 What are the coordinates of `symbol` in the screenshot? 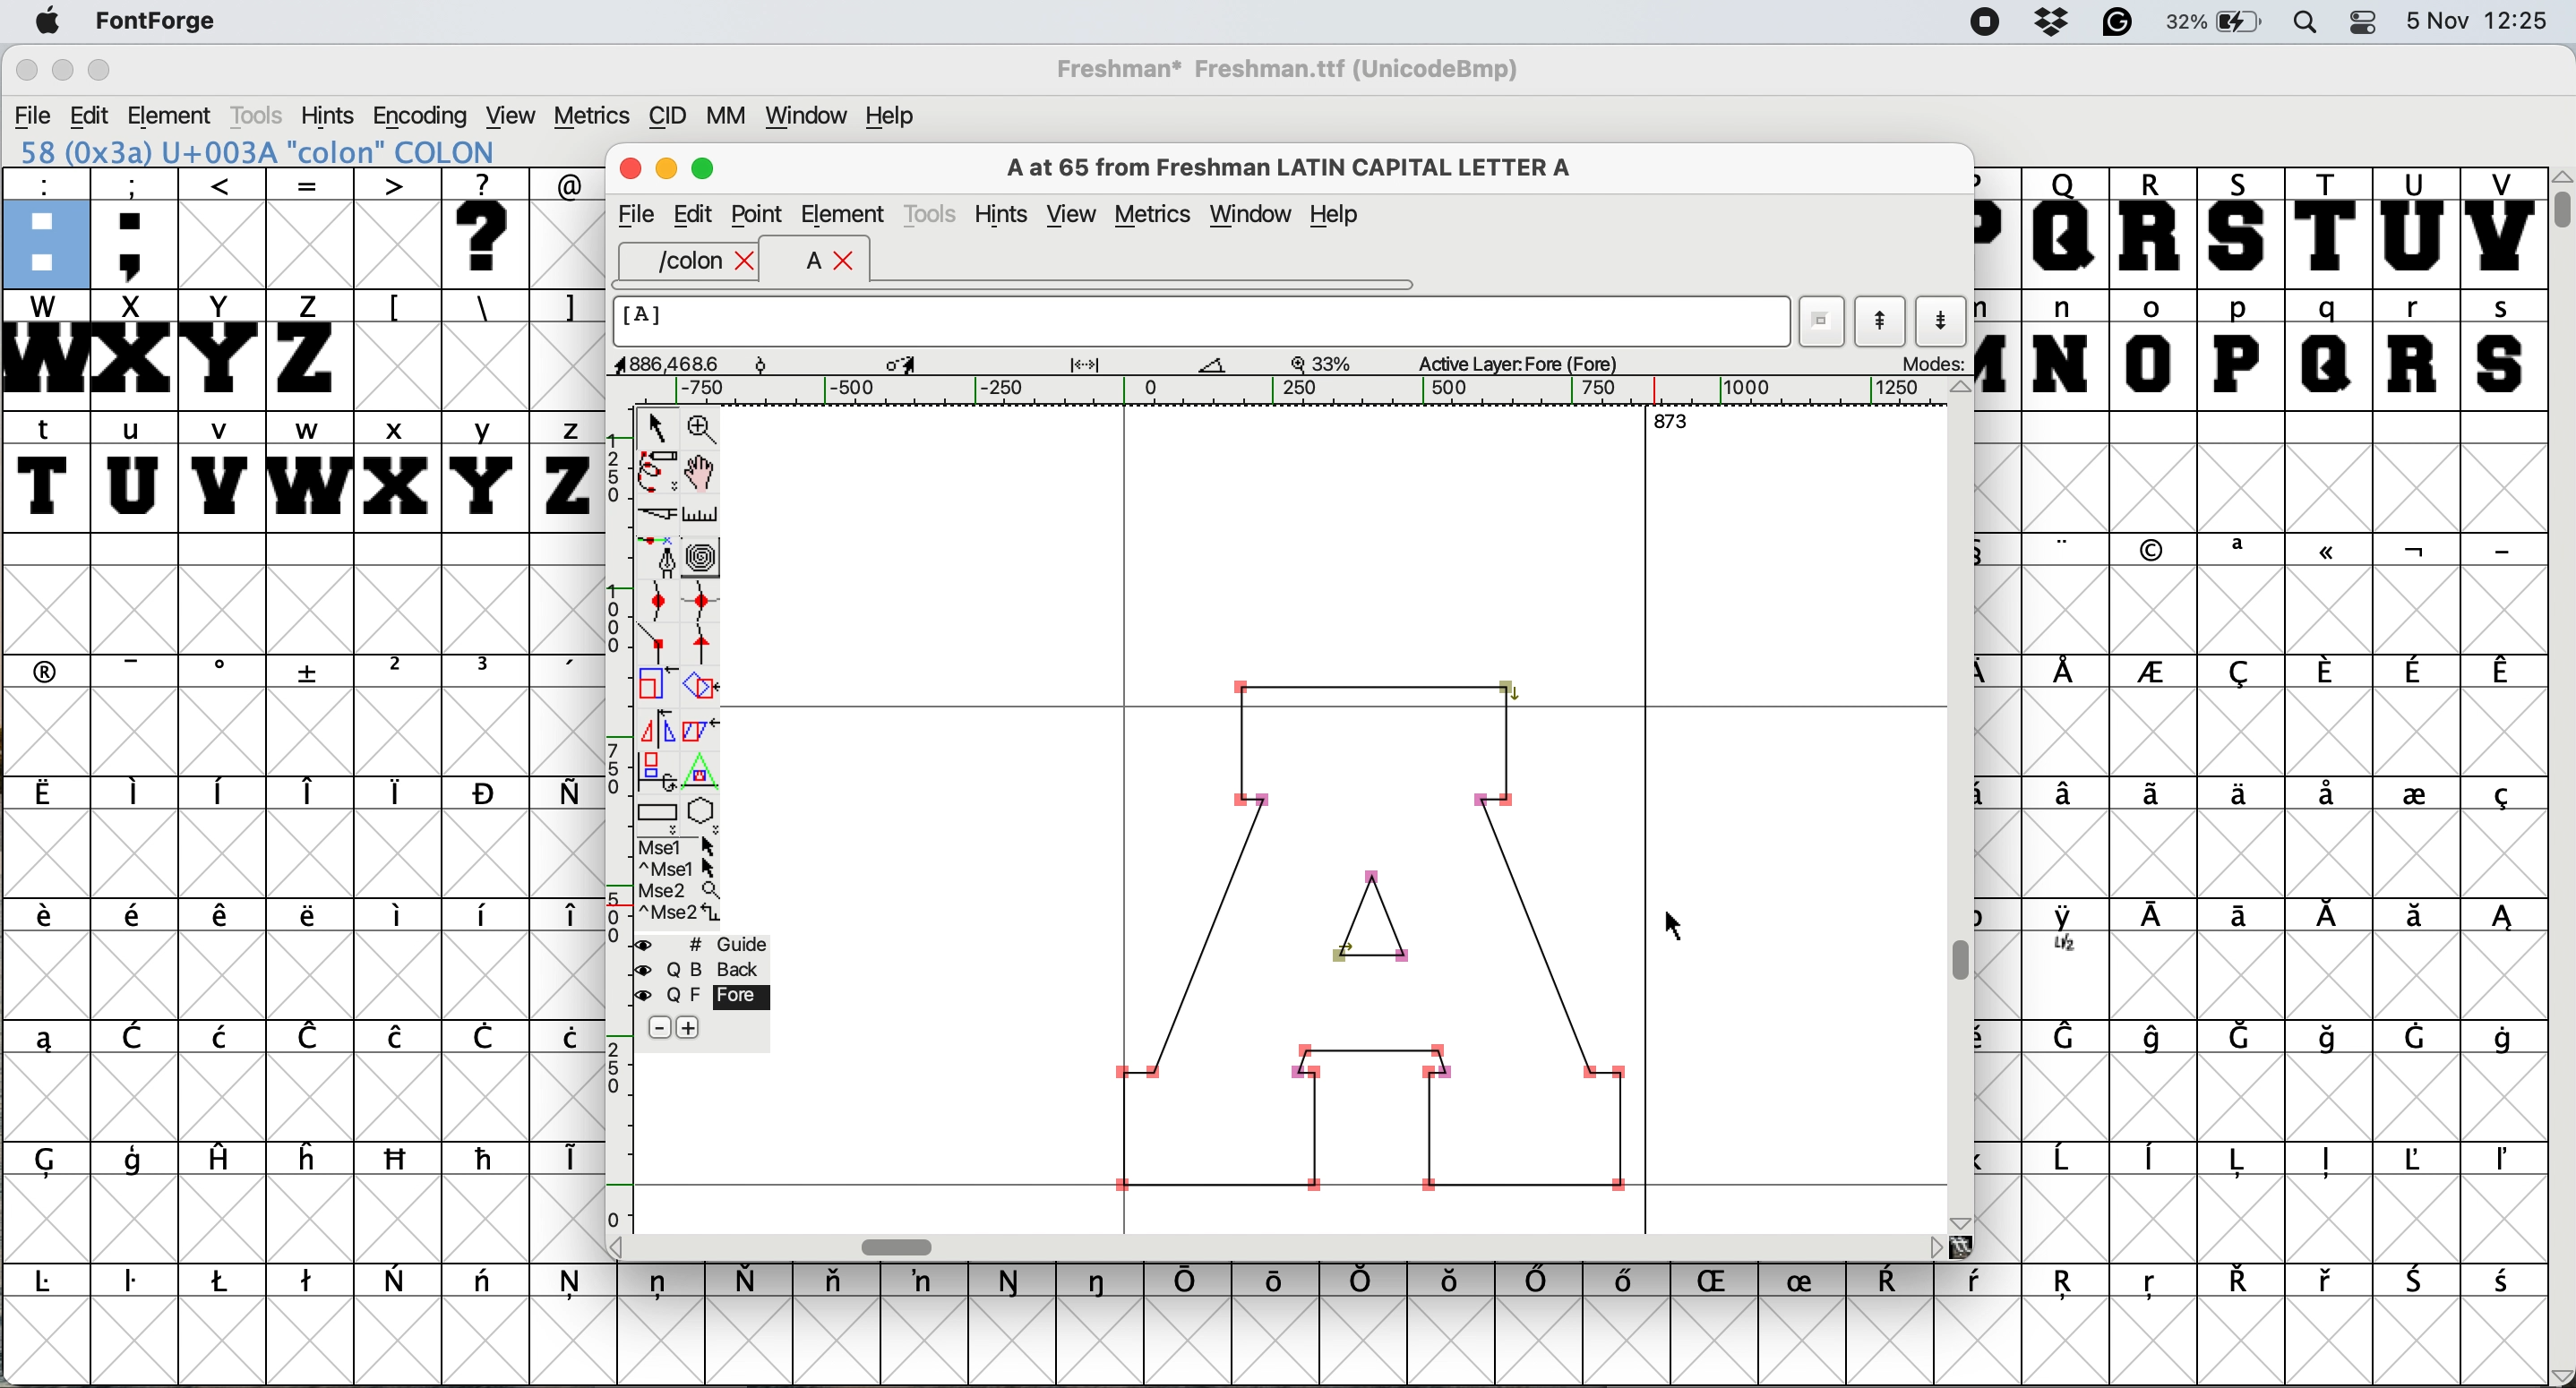 It's located at (928, 1281).